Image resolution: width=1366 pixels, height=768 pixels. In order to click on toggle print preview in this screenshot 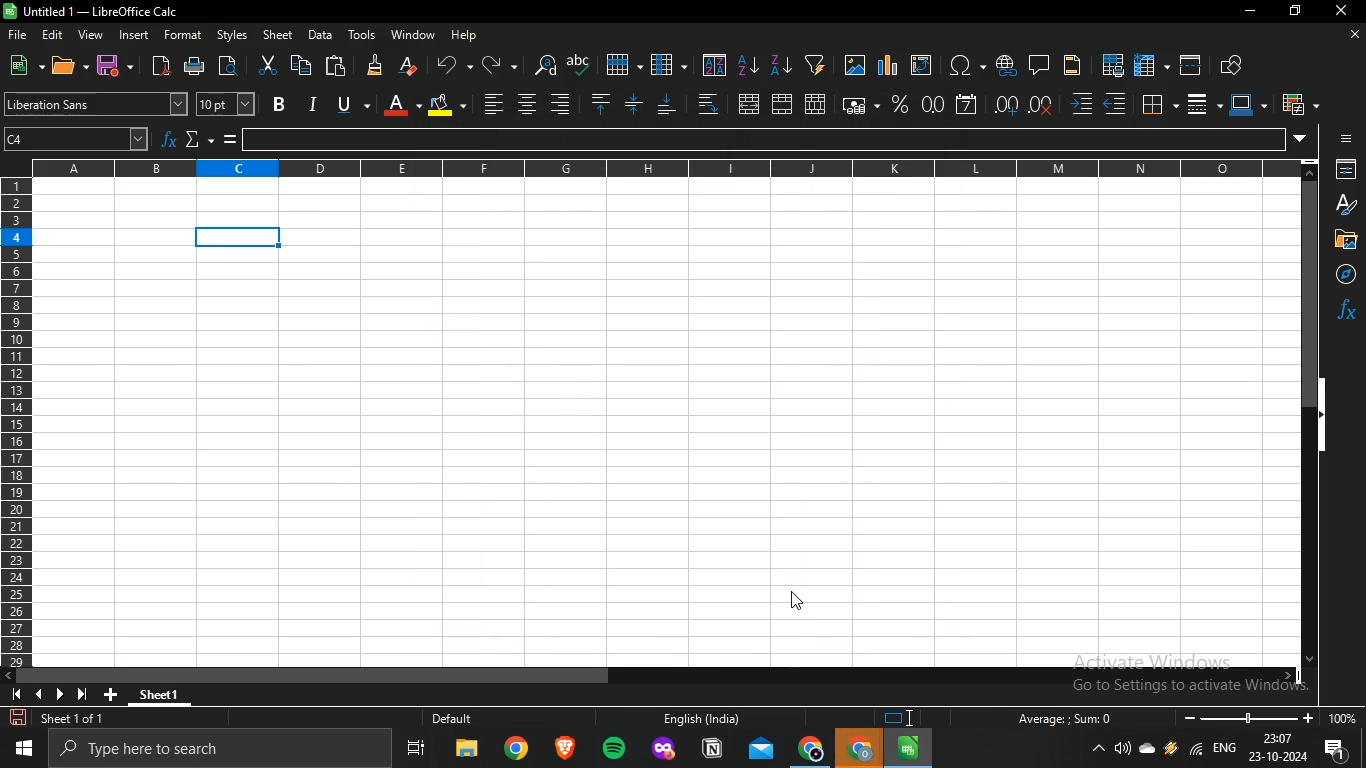, I will do `click(232, 65)`.